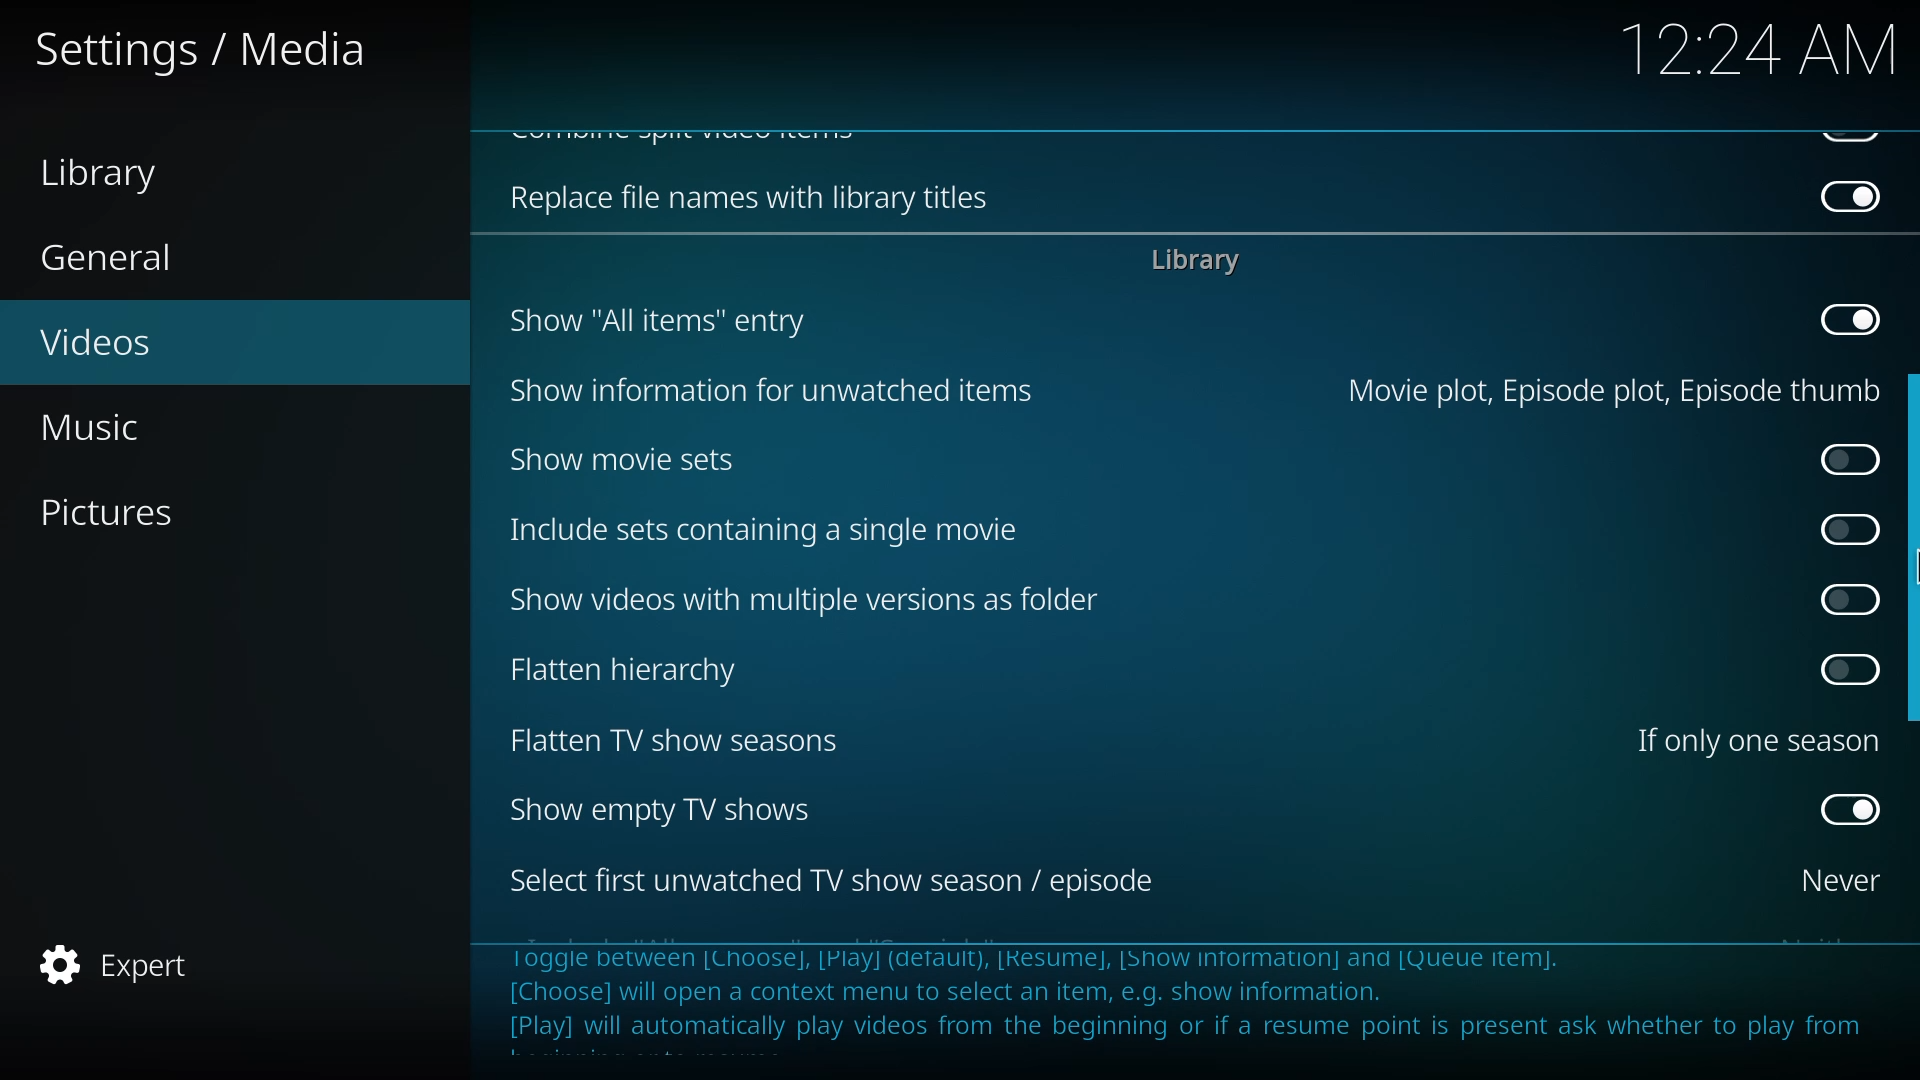  I want to click on replace, so click(738, 201).